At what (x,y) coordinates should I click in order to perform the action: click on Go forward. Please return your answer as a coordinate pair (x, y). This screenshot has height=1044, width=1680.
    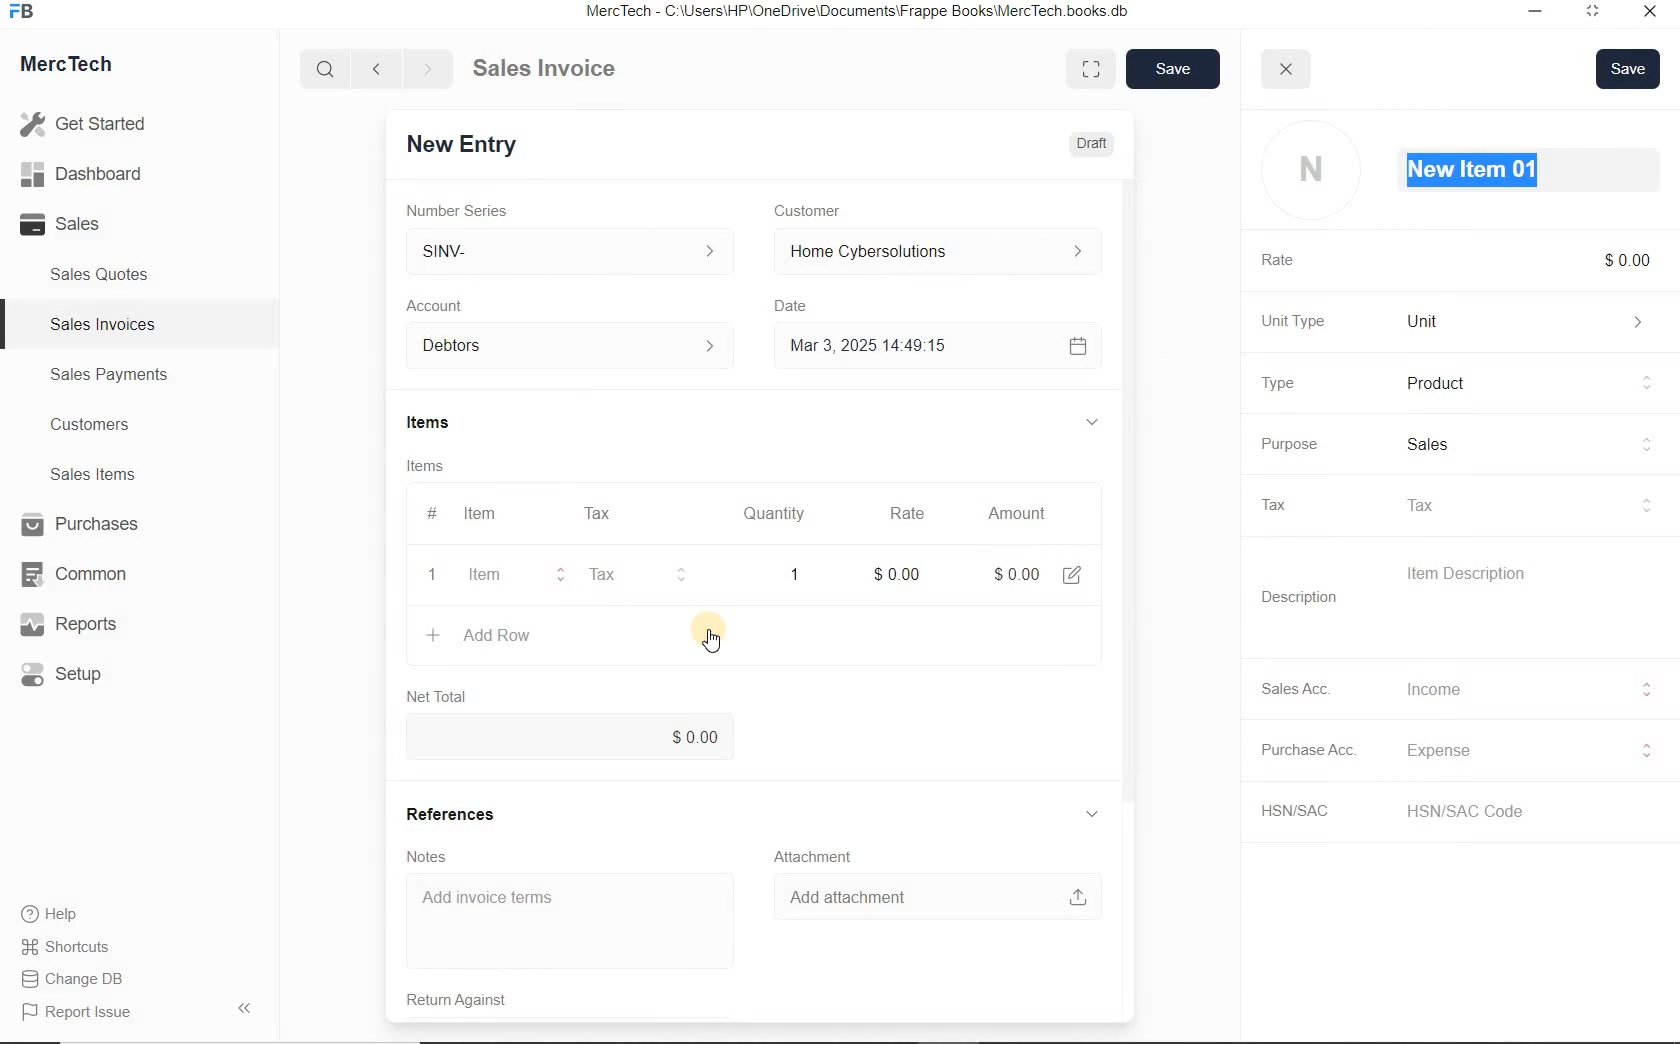
    Looking at the image, I should click on (427, 69).